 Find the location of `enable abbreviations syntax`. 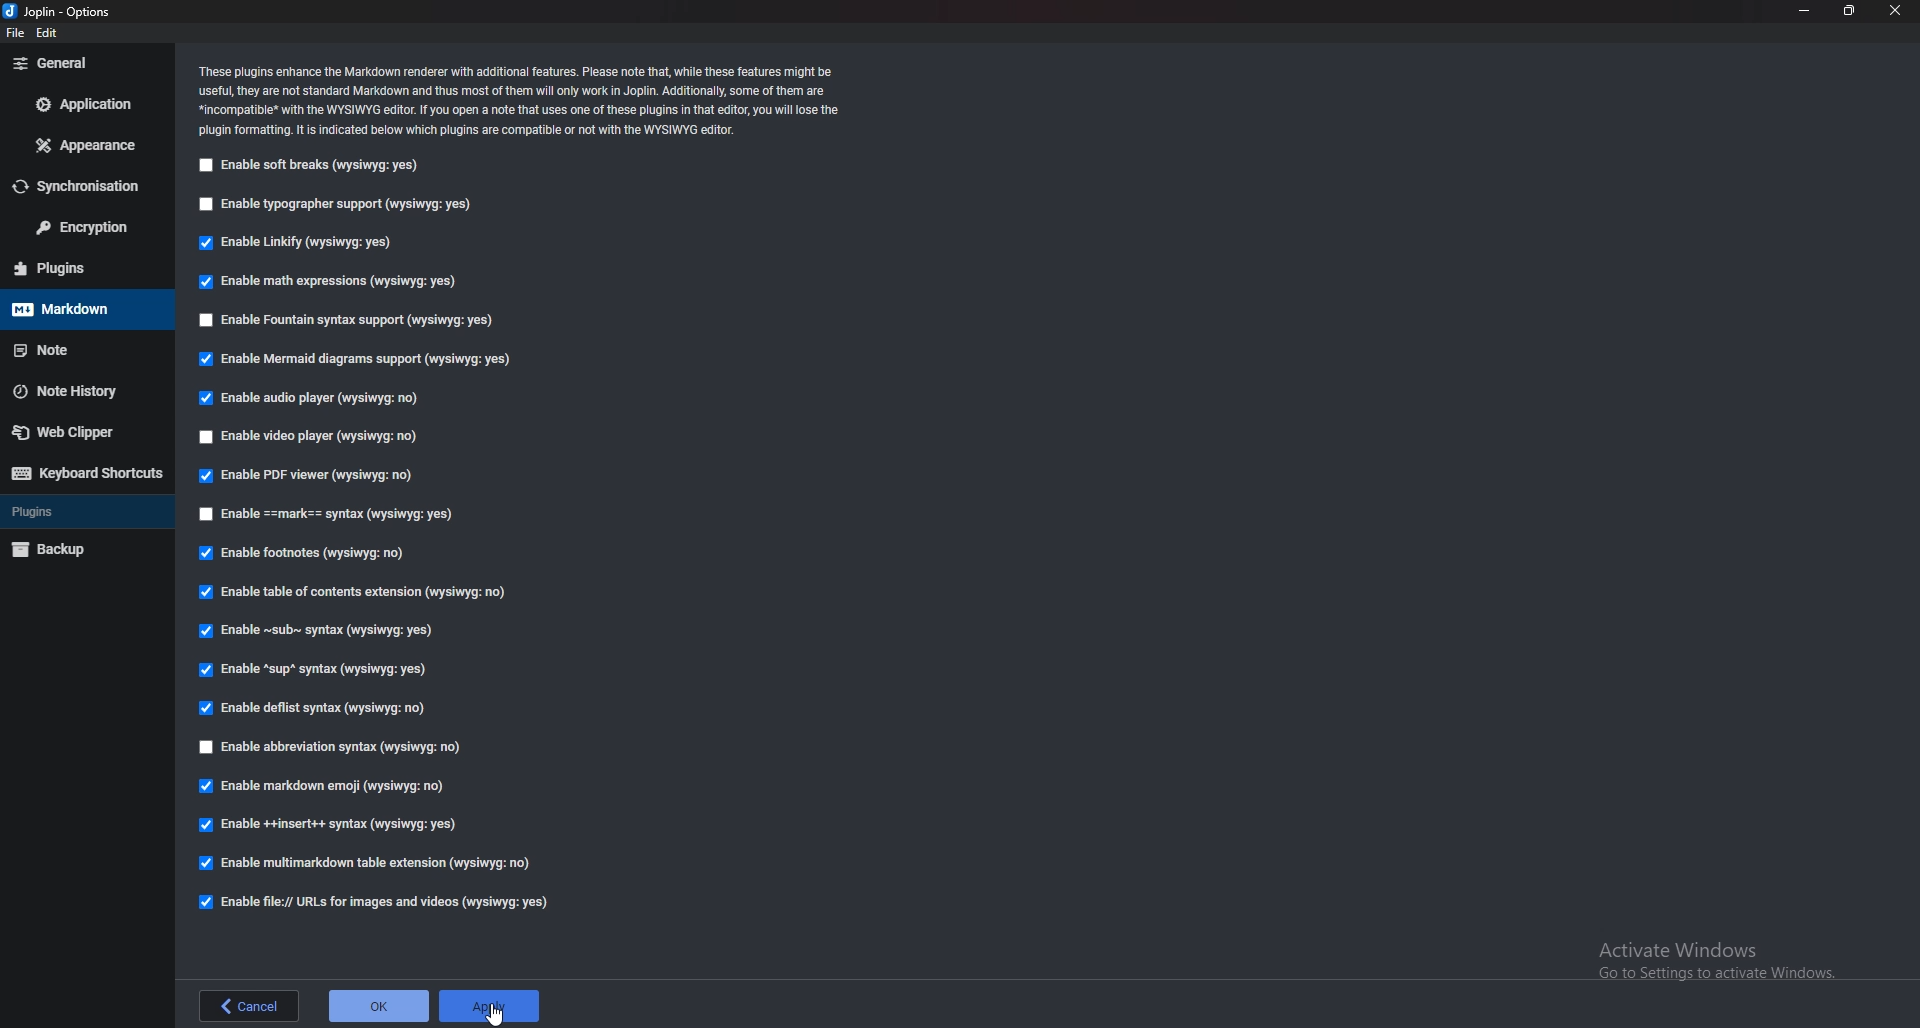

enable abbreviations syntax is located at coordinates (358, 749).